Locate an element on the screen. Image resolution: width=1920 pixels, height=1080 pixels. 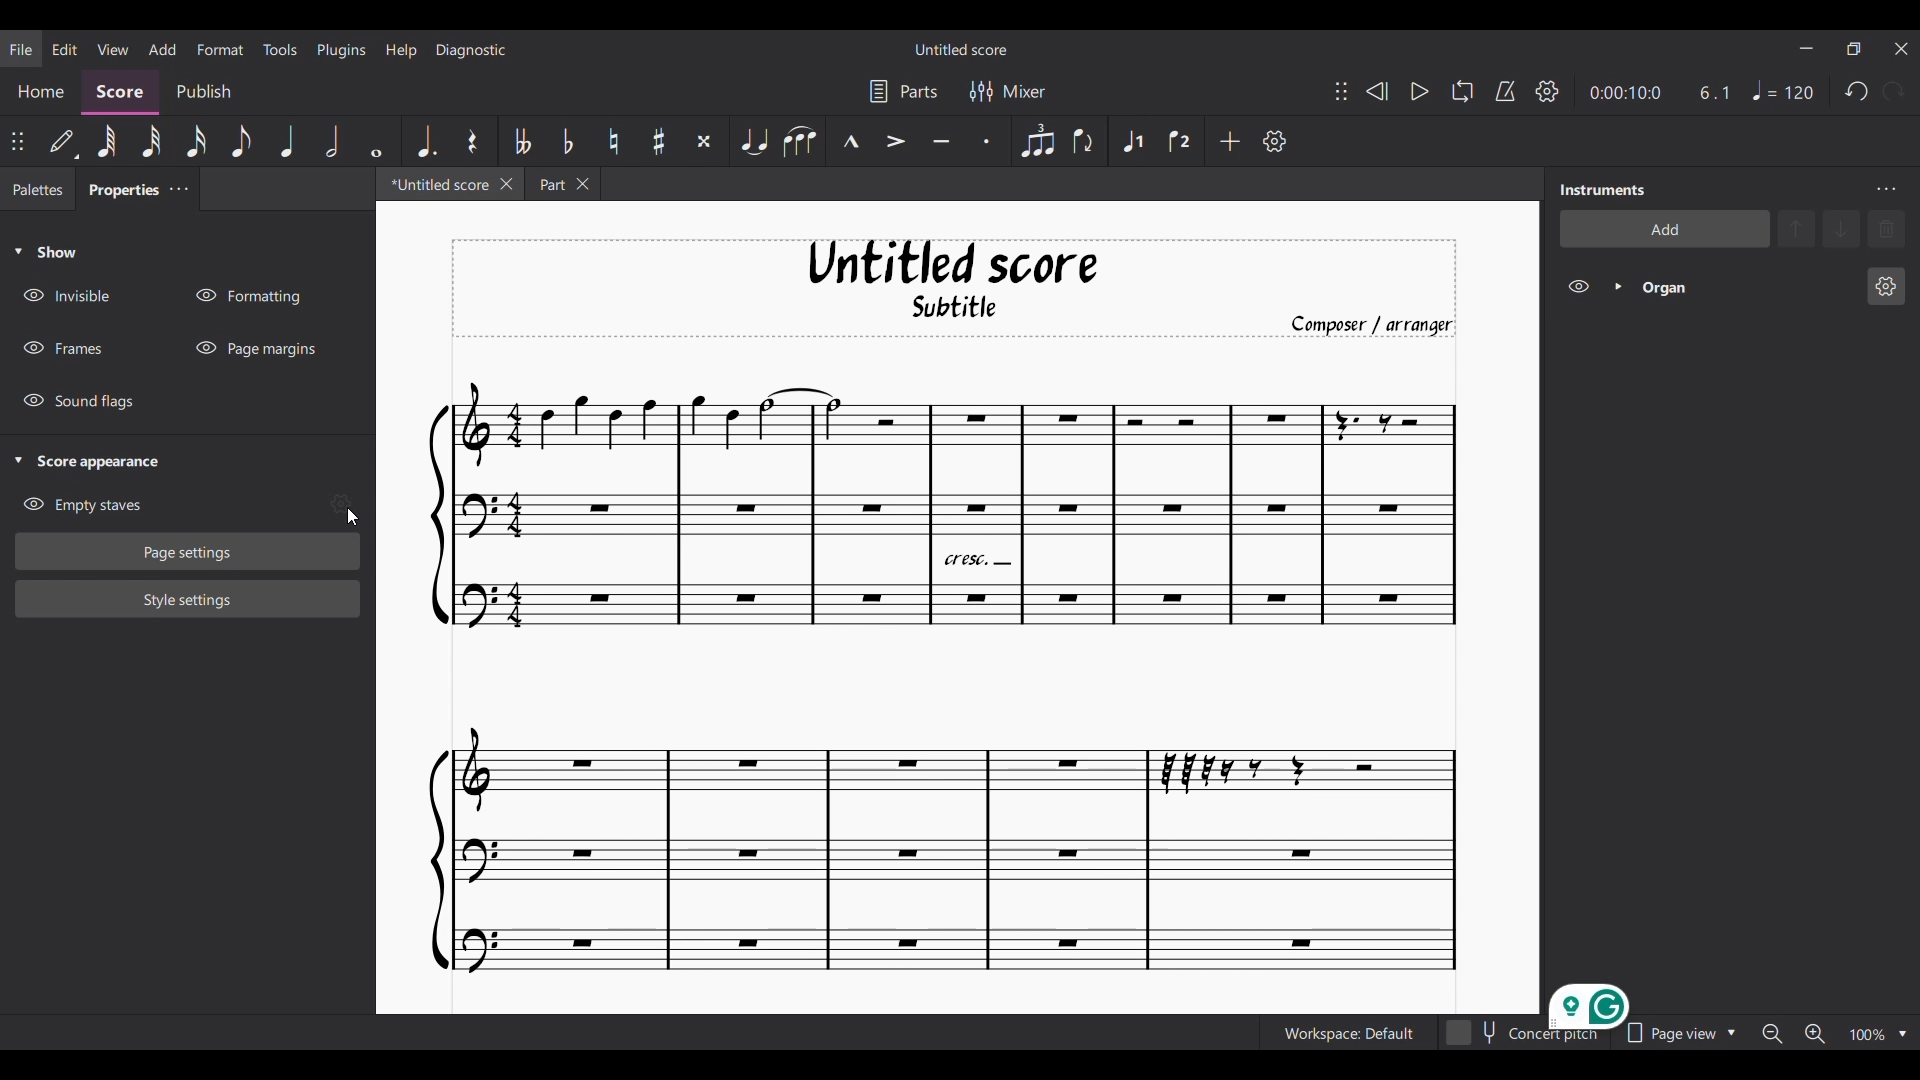
Tools menu is located at coordinates (279, 48).